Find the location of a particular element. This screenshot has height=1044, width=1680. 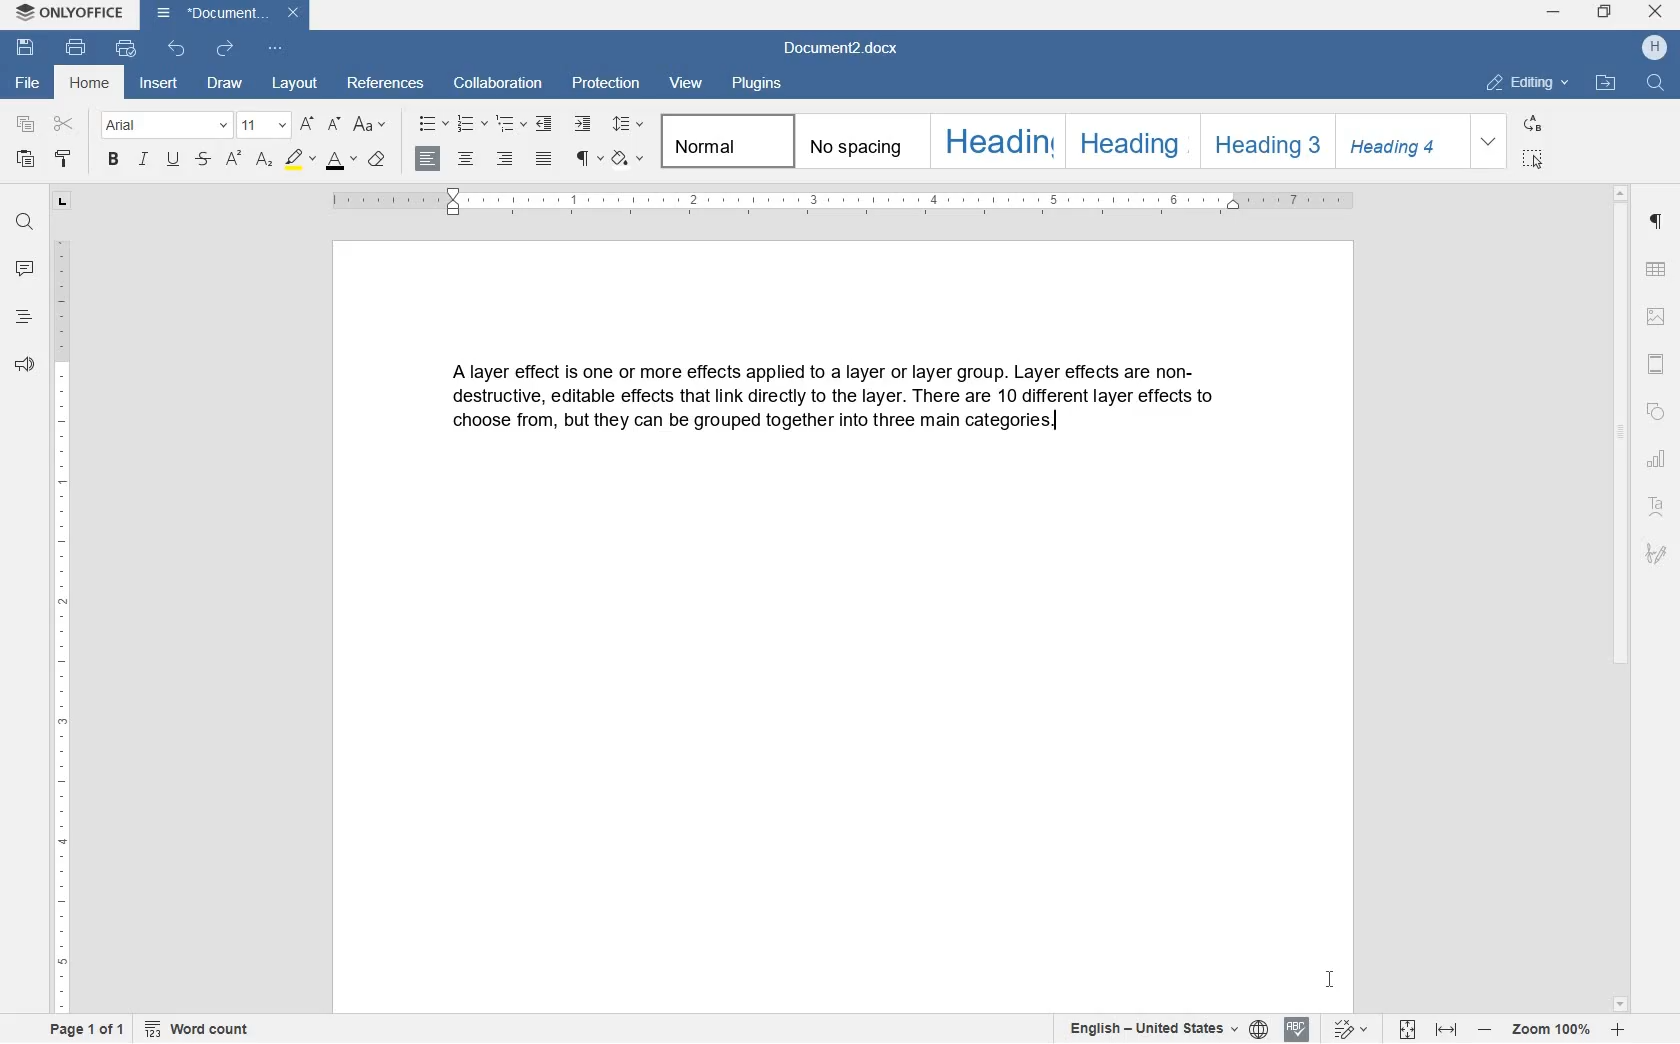

RULER is located at coordinates (835, 203).